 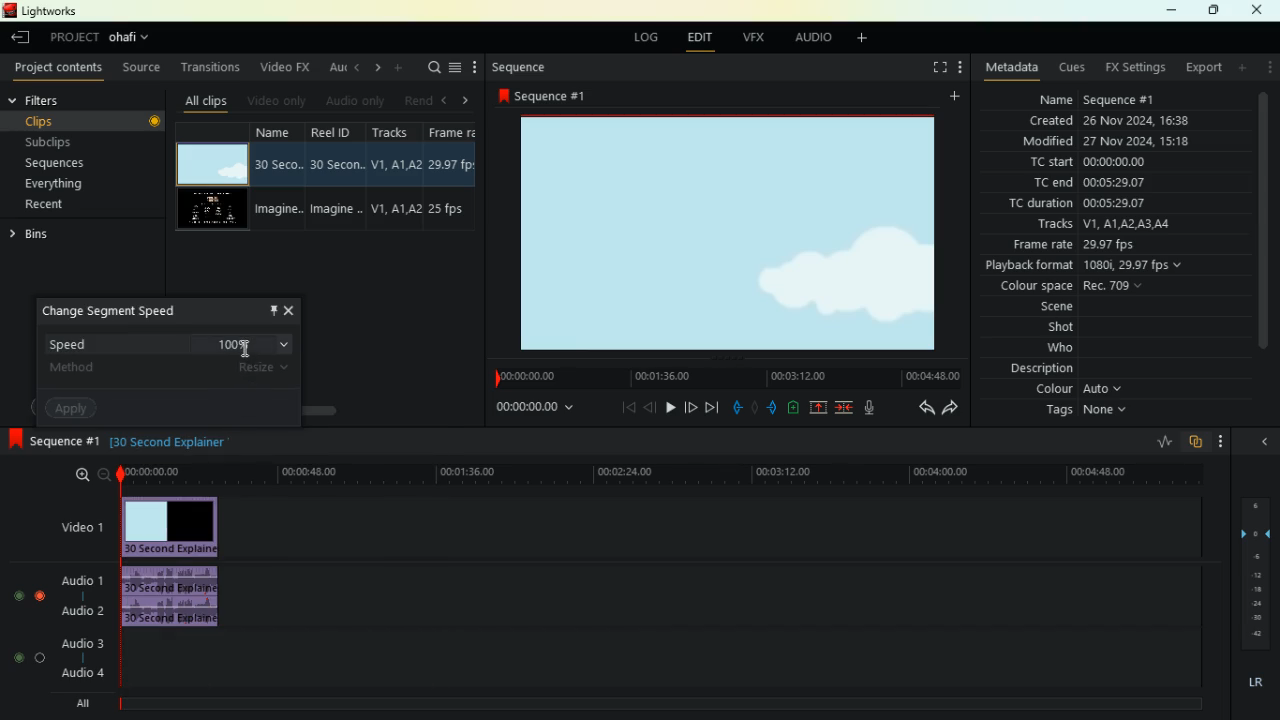 What do you see at coordinates (1203, 68) in the screenshot?
I see `export` at bounding box center [1203, 68].